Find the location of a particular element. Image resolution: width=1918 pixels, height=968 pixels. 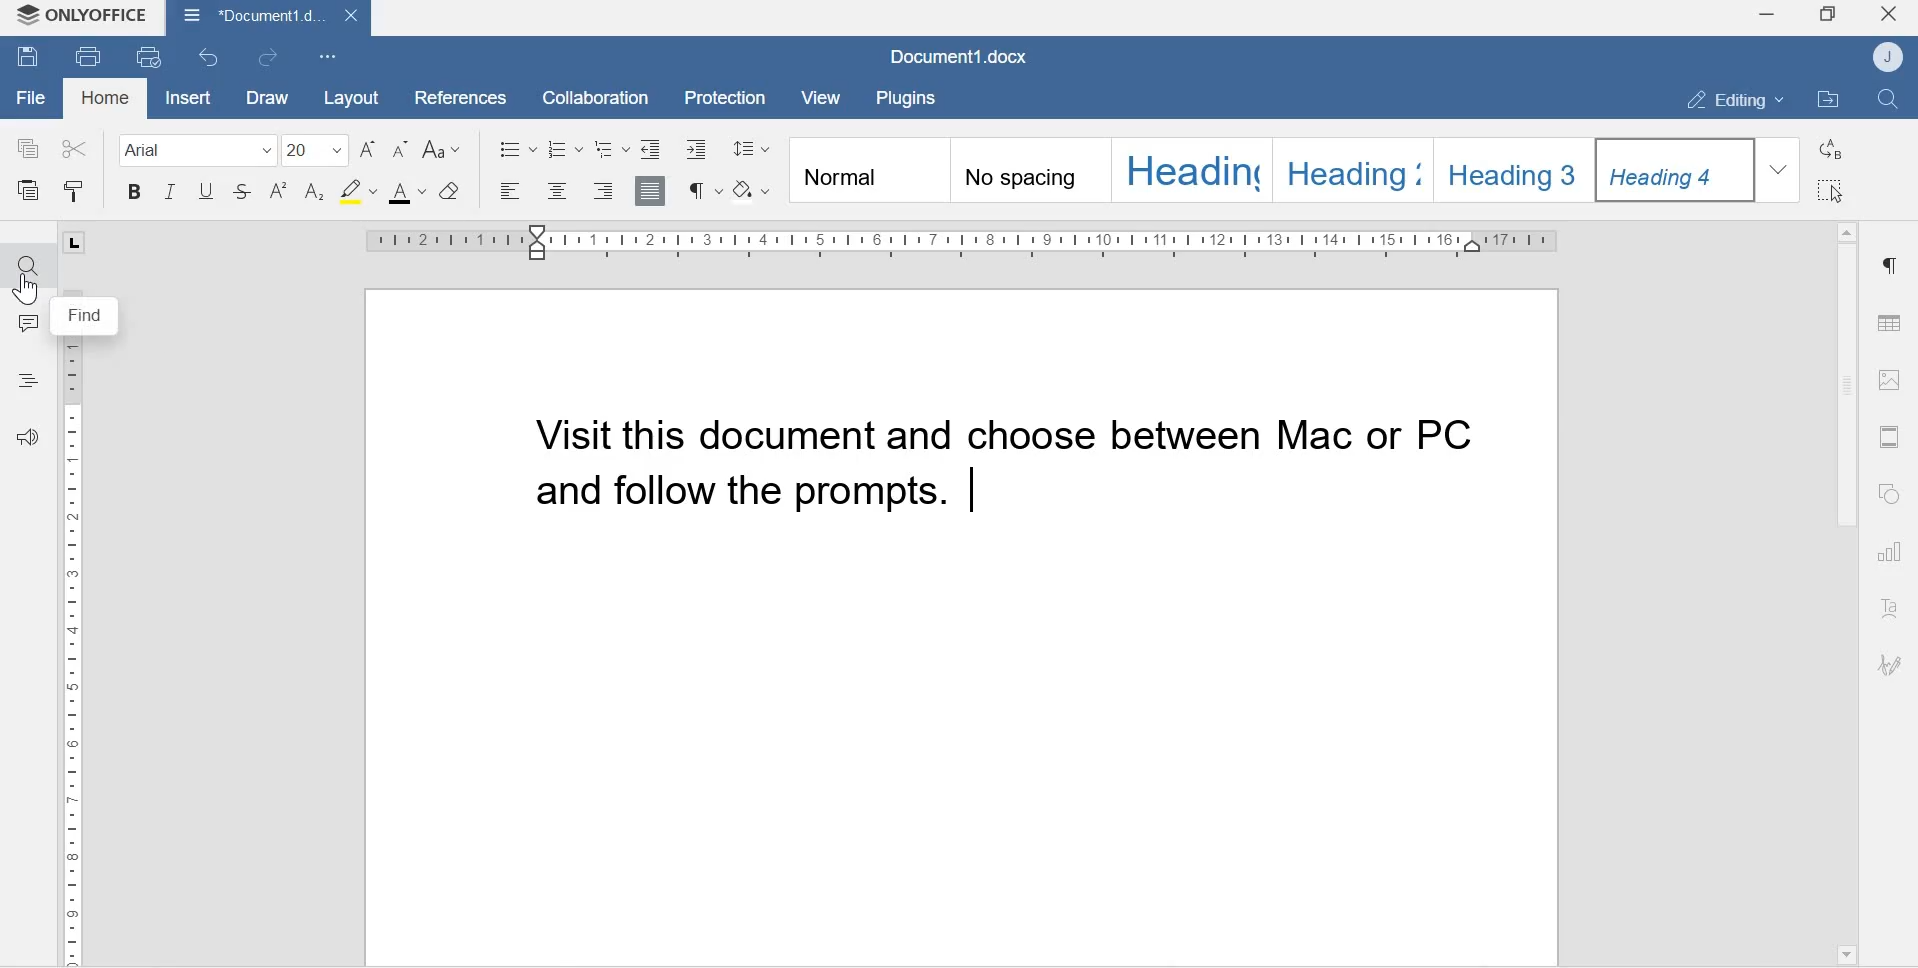

Collaboration is located at coordinates (588, 96).